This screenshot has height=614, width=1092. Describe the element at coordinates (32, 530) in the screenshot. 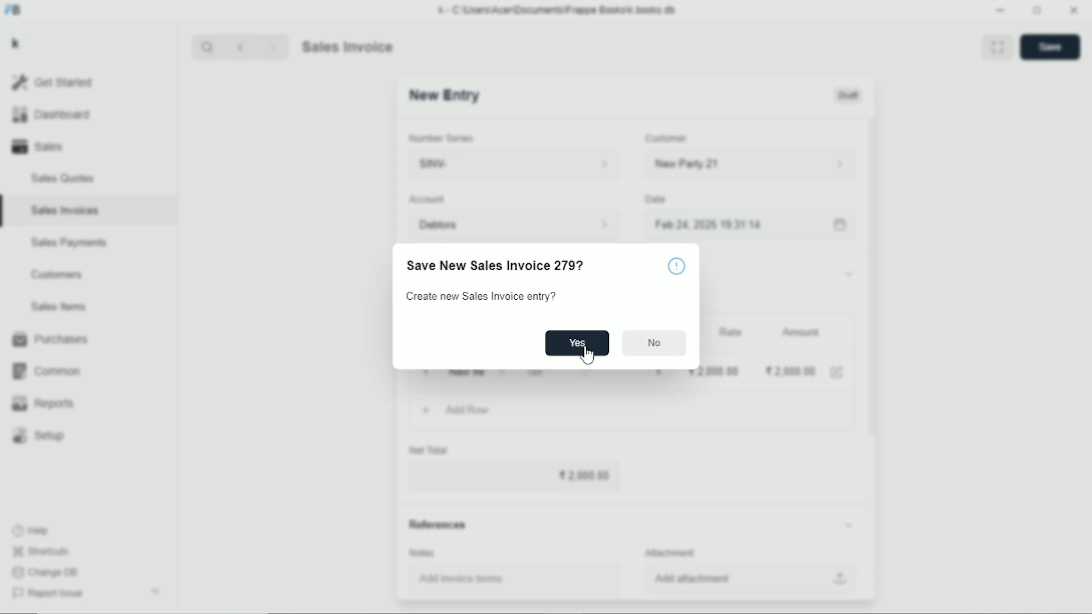

I see `Help` at that location.